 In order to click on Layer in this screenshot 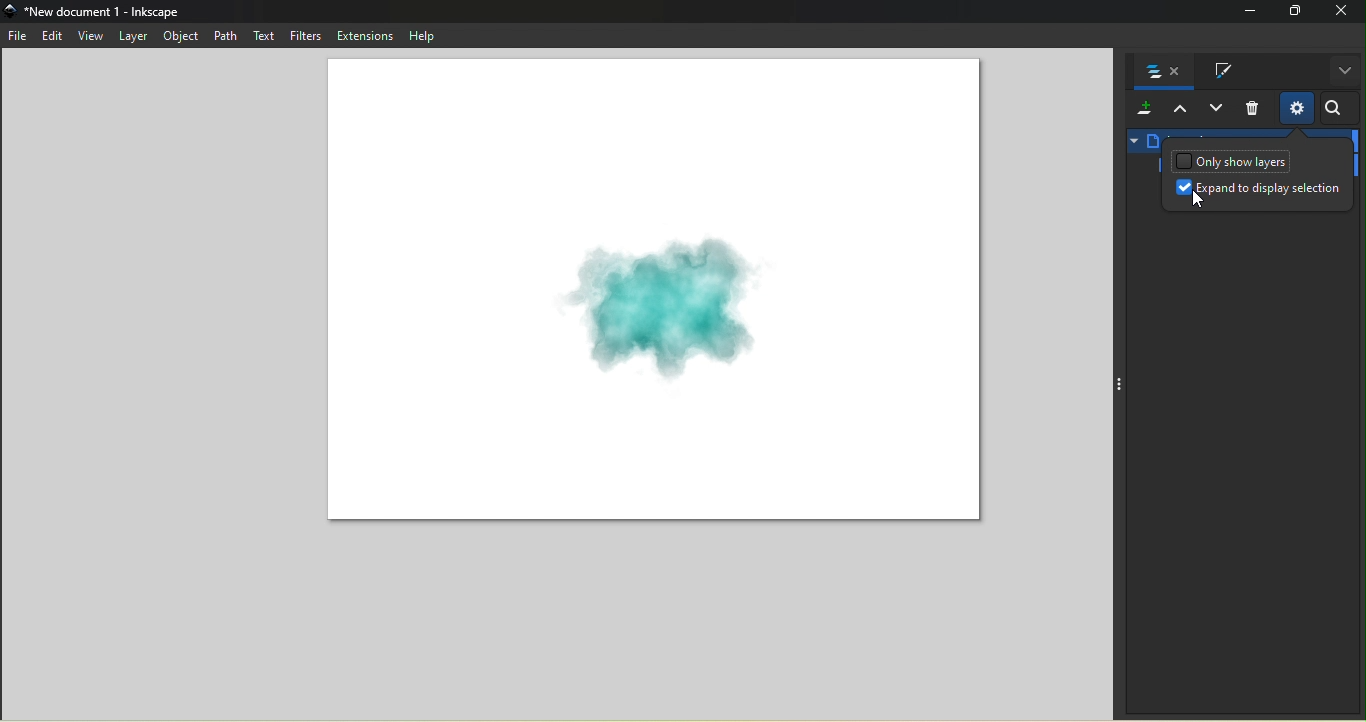, I will do `click(134, 34)`.